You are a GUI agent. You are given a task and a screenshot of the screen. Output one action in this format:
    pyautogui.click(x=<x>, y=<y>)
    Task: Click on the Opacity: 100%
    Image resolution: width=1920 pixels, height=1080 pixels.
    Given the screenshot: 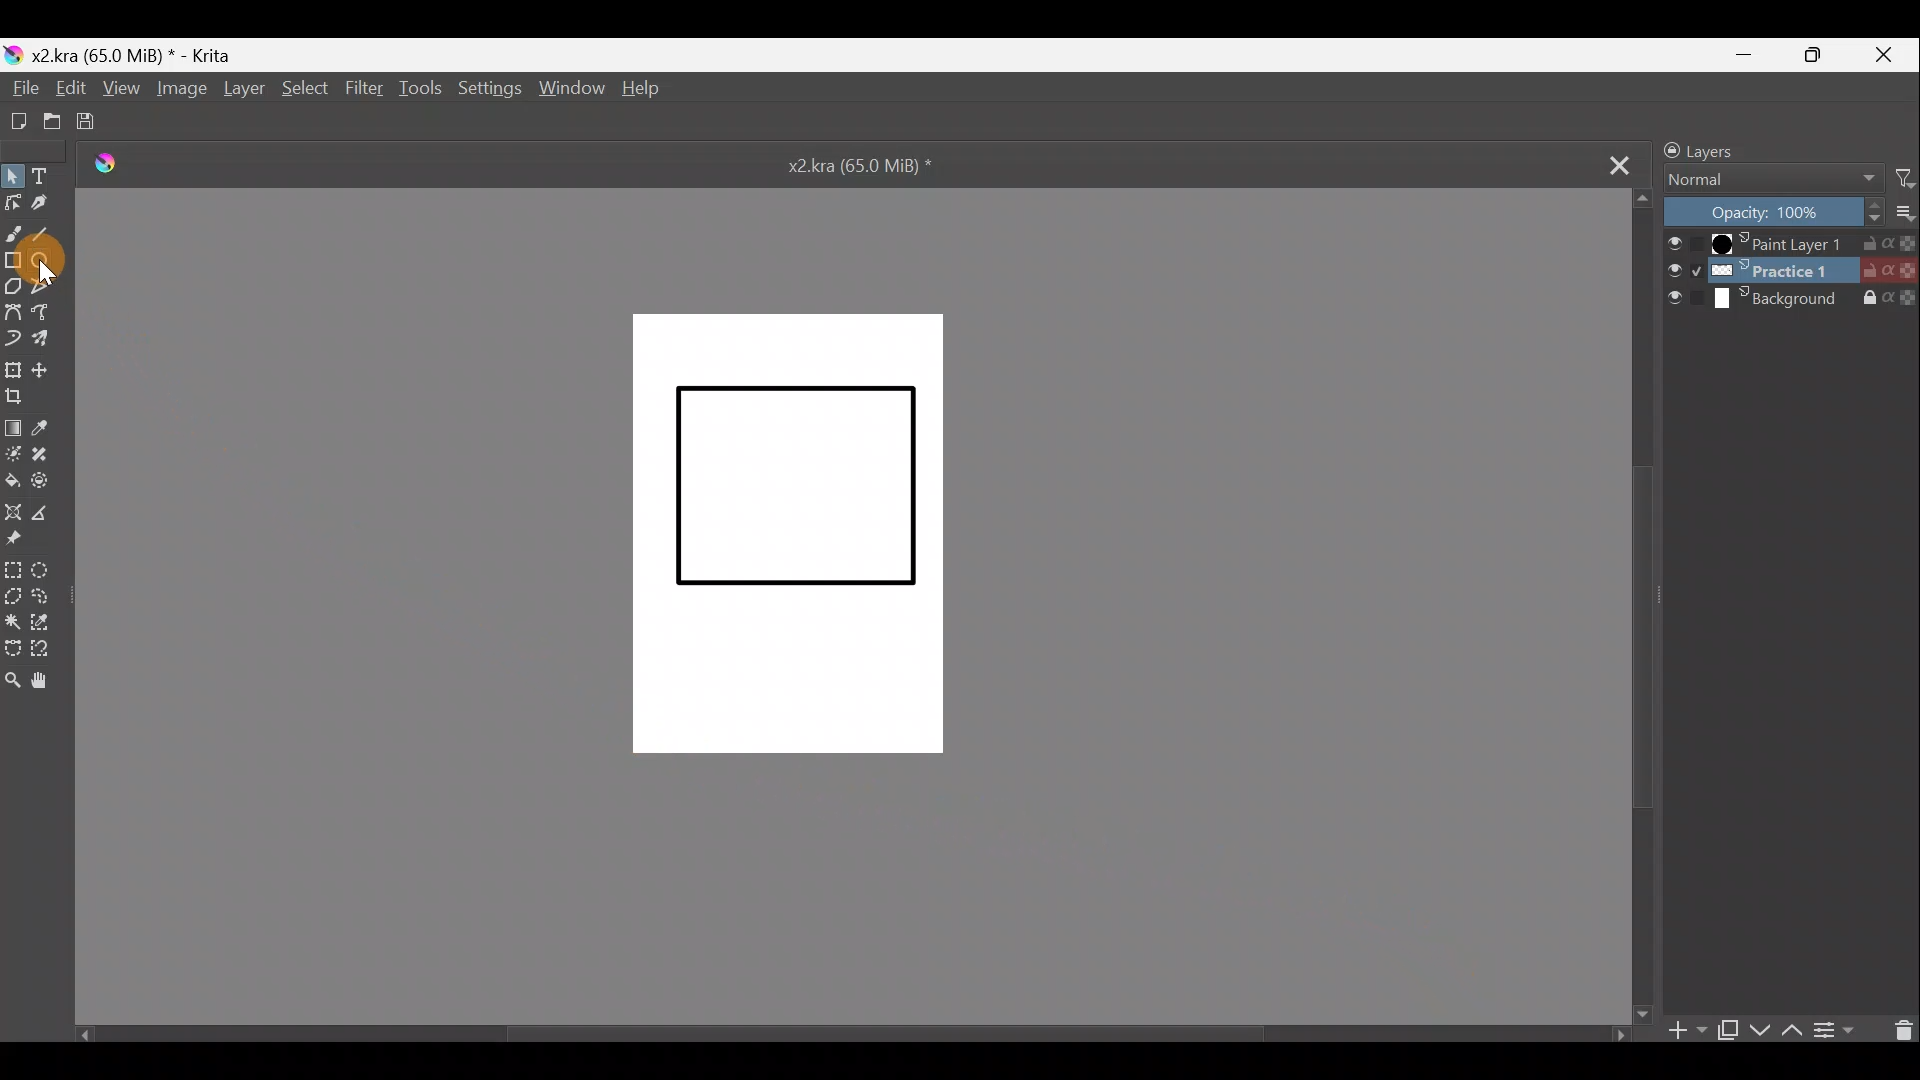 What is the action you would take?
    pyautogui.click(x=1766, y=211)
    